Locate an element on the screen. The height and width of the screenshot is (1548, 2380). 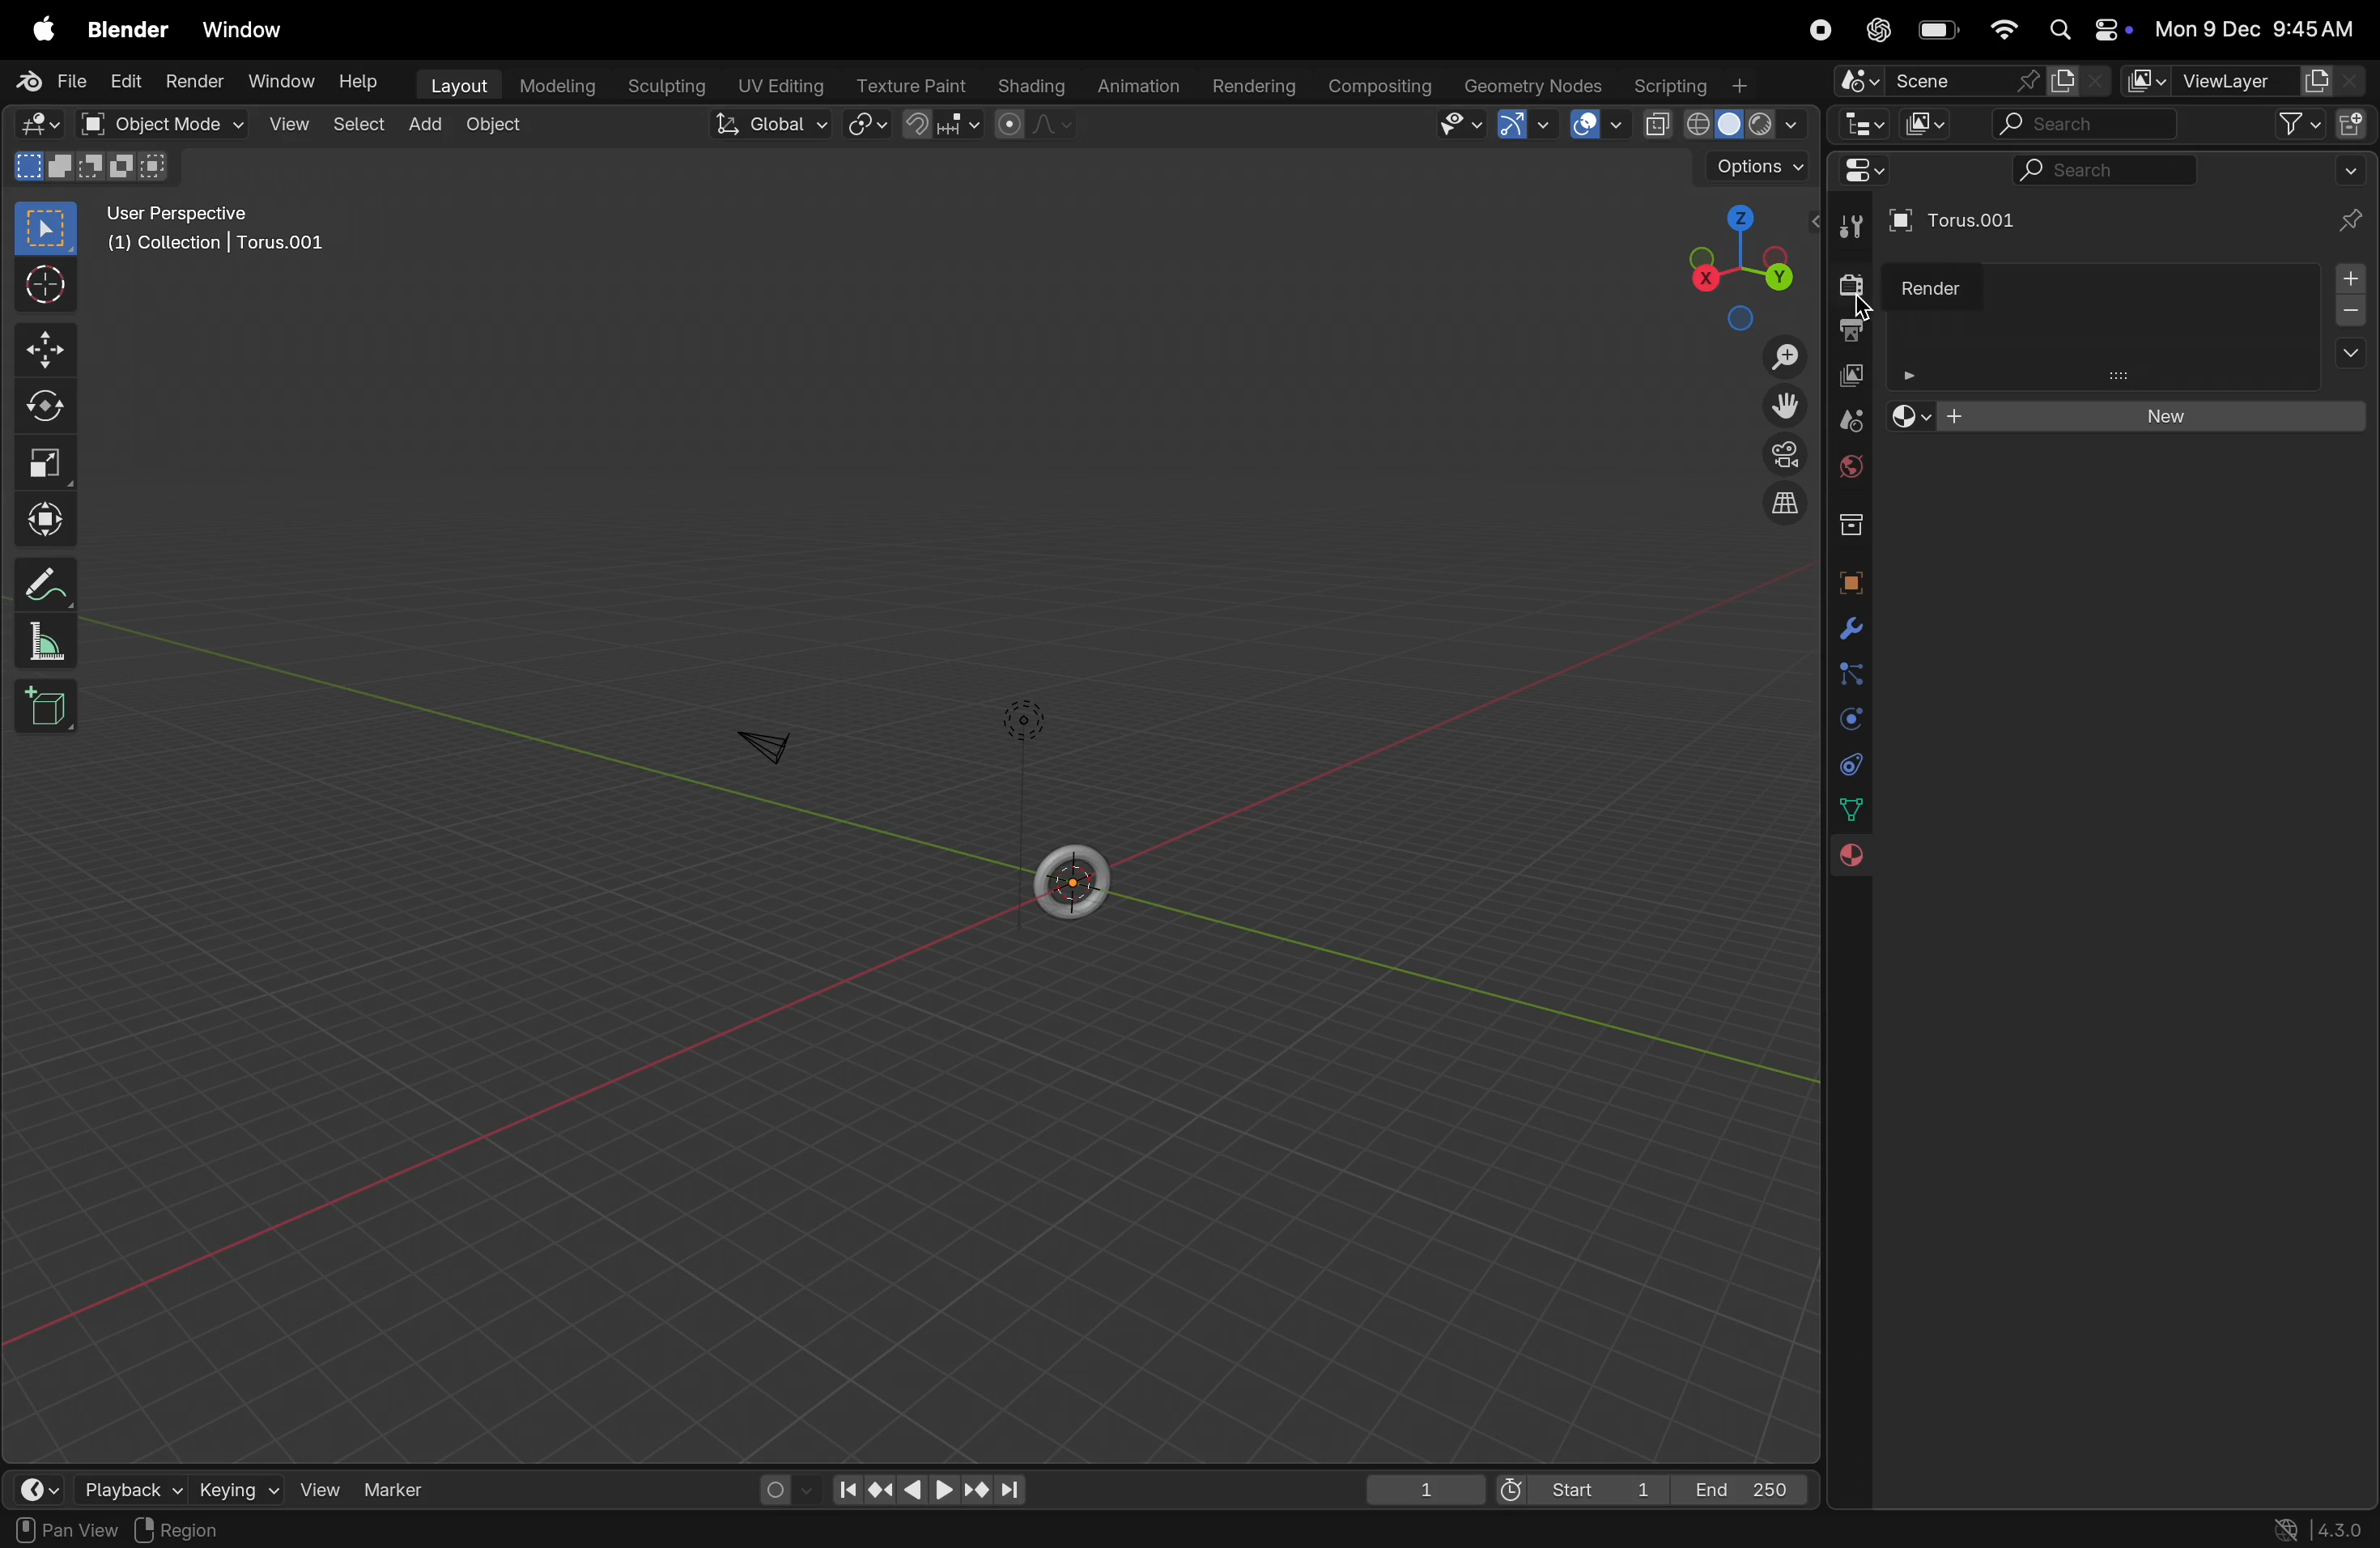
scale is located at coordinates (48, 644).